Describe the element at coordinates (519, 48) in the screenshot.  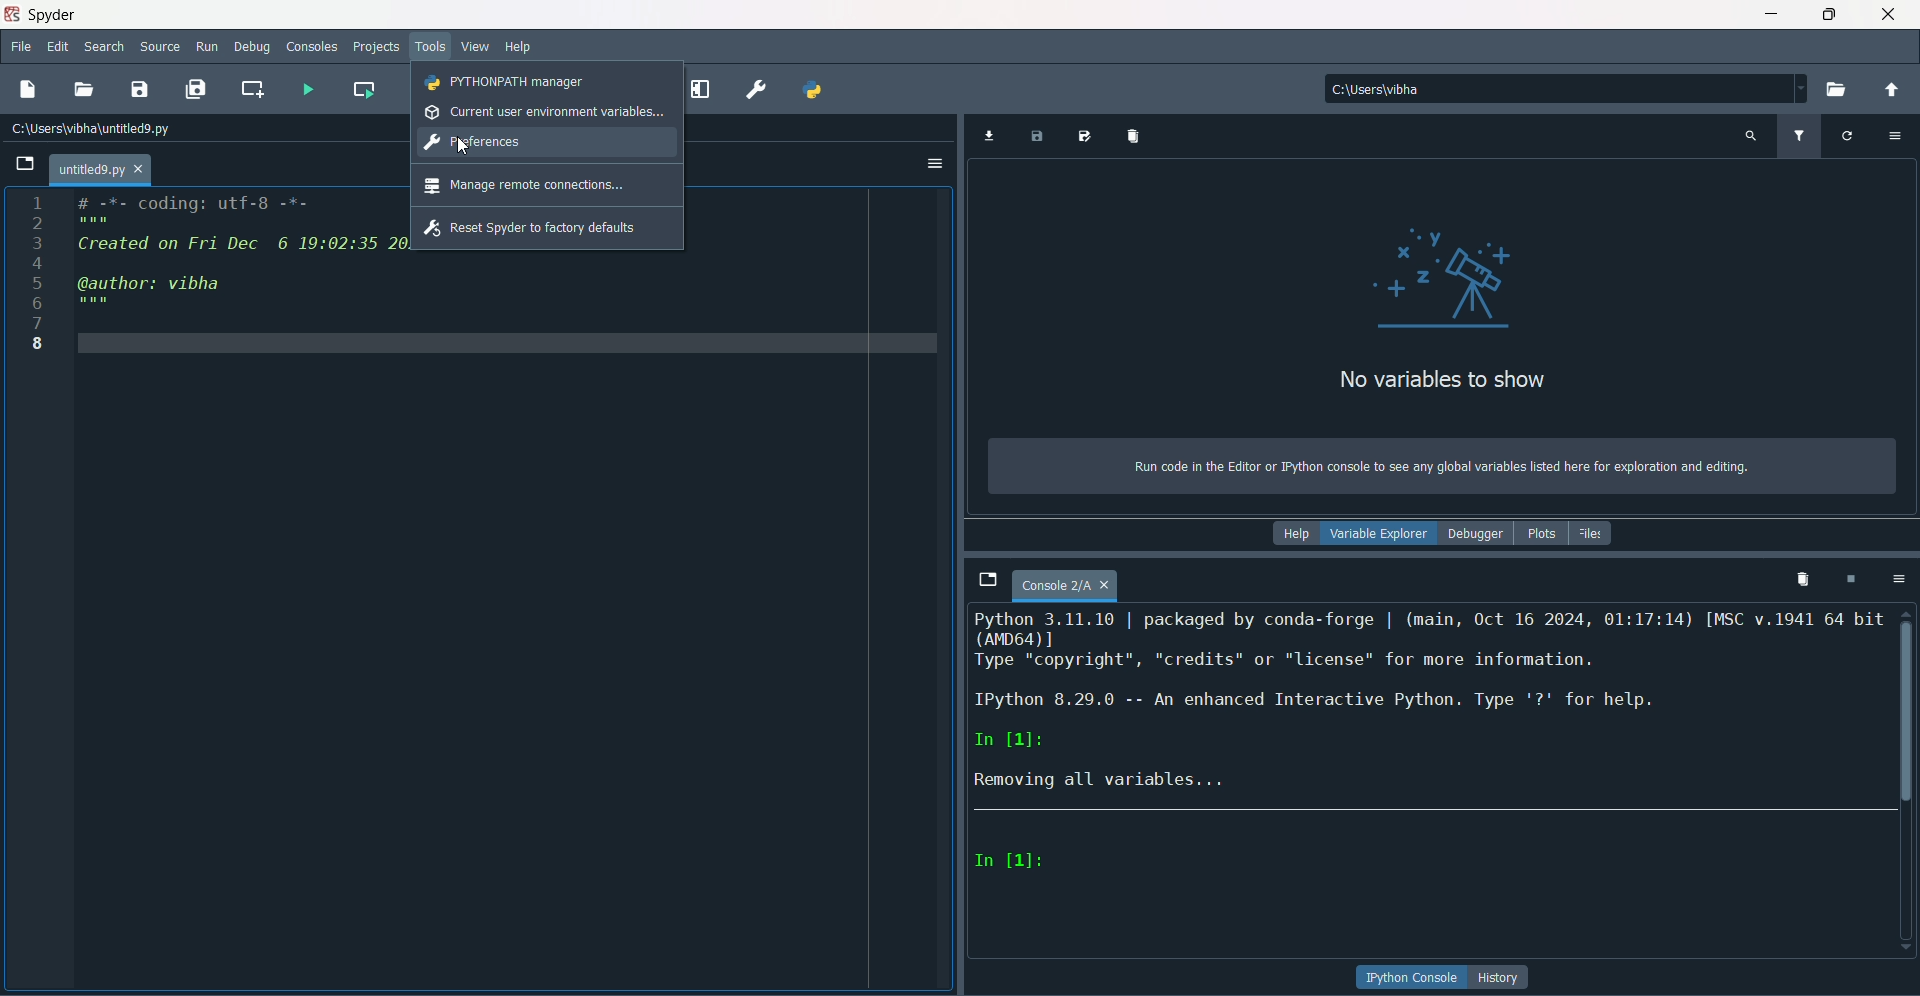
I see `help` at that location.